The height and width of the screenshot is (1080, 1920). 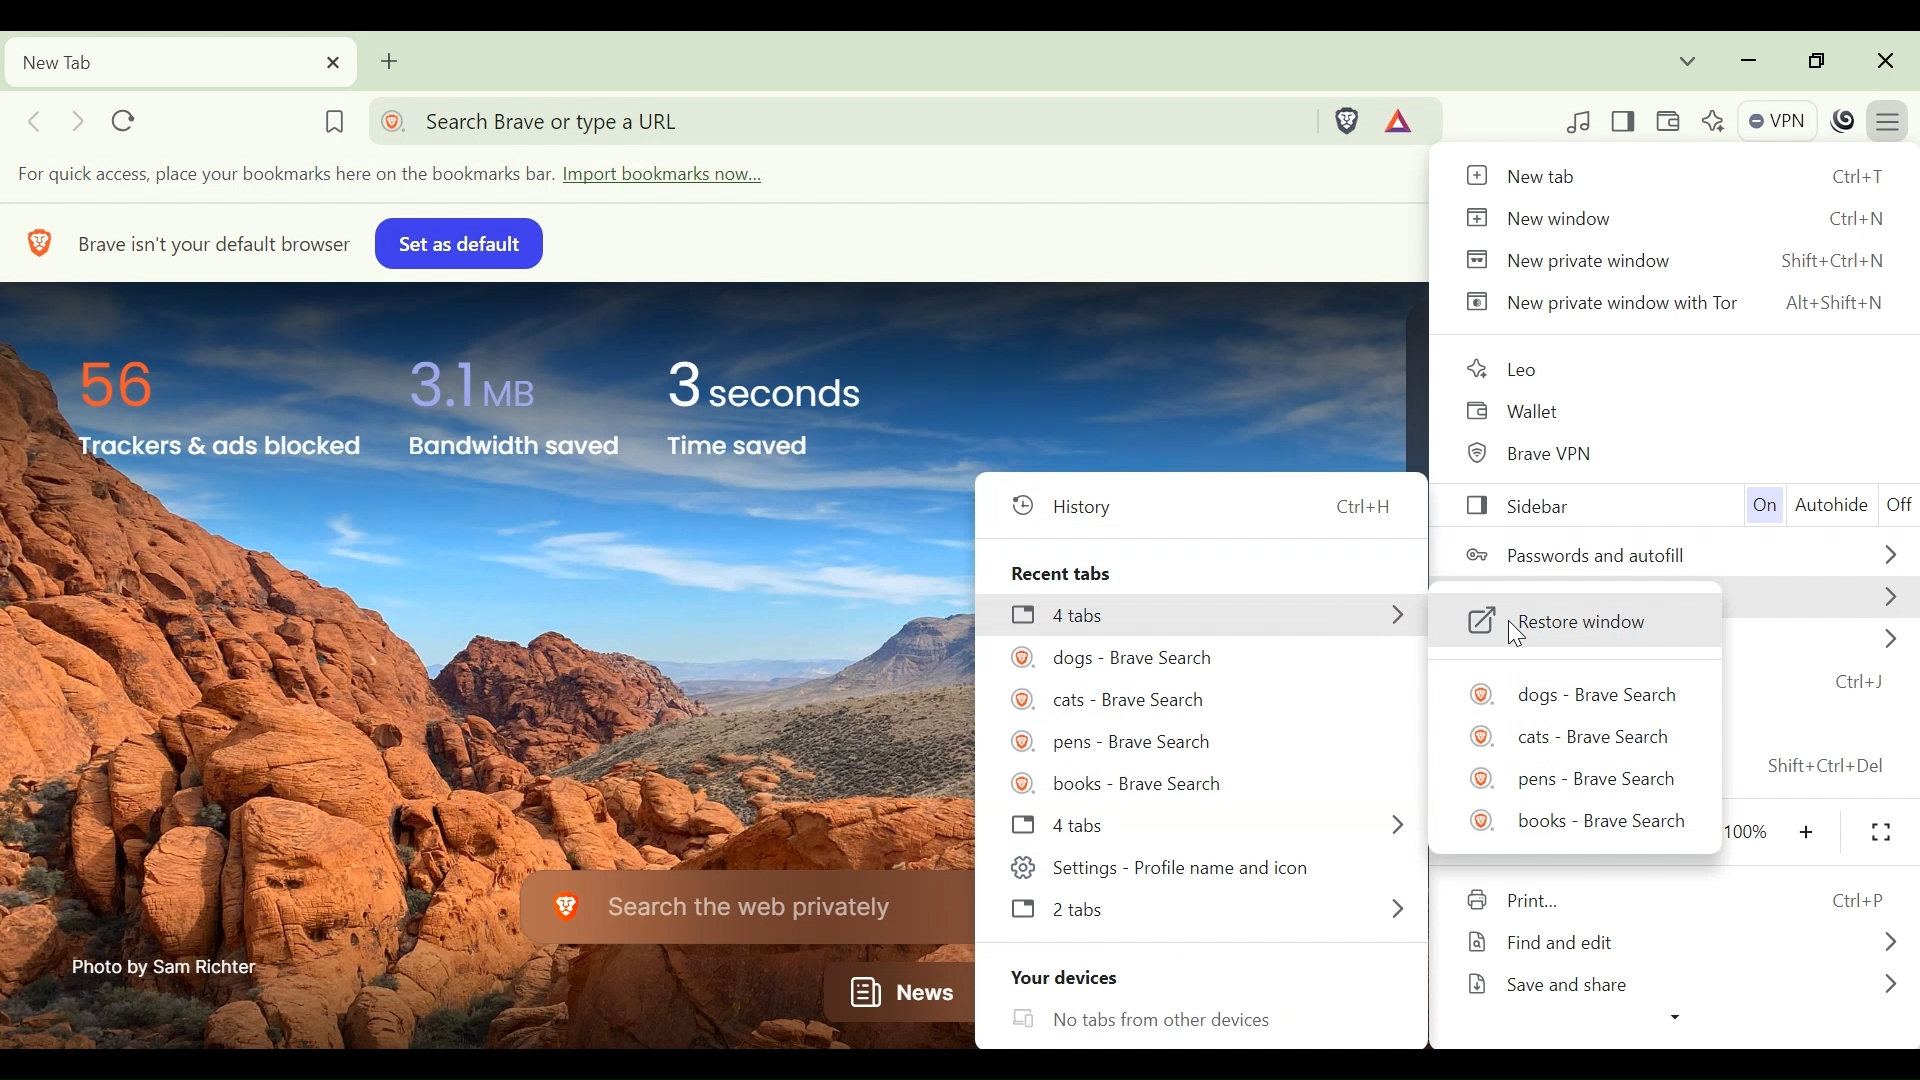 I want to click on Reload, so click(x=128, y=116).